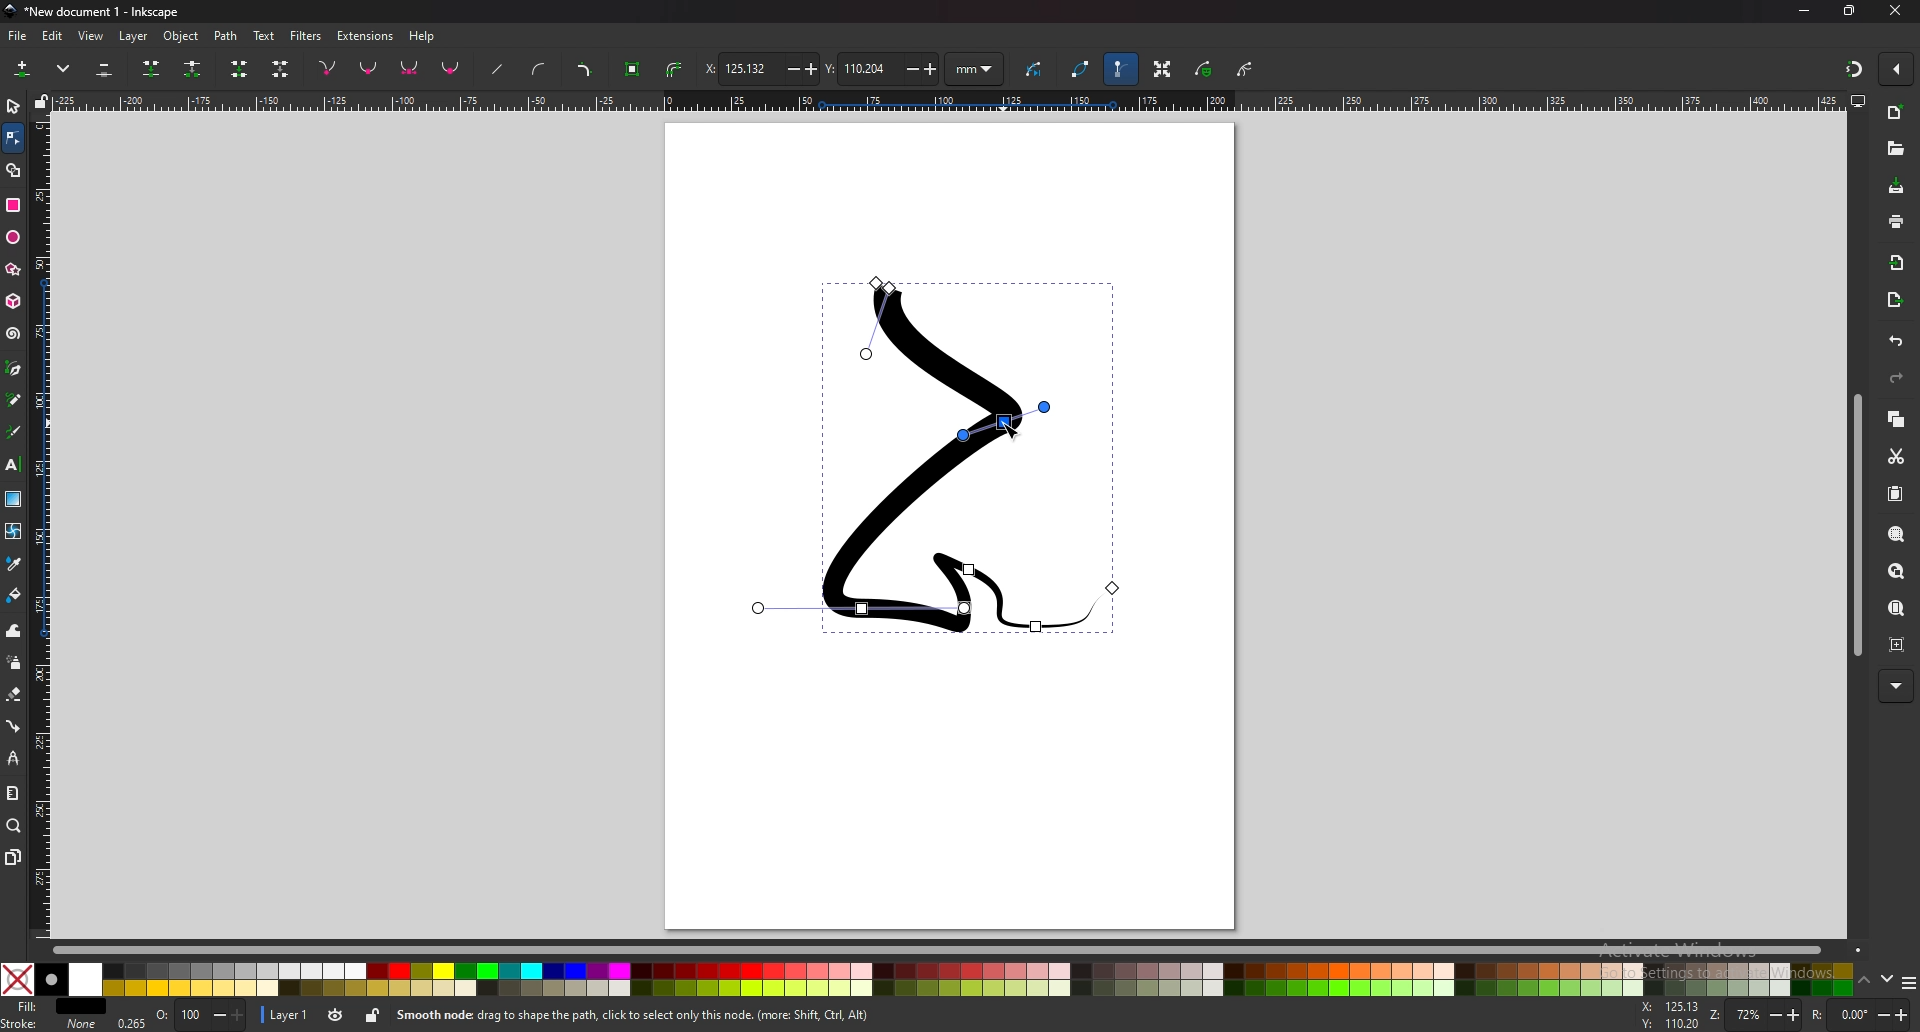 The image size is (1920, 1032). I want to click on scroll bar, so click(938, 951).